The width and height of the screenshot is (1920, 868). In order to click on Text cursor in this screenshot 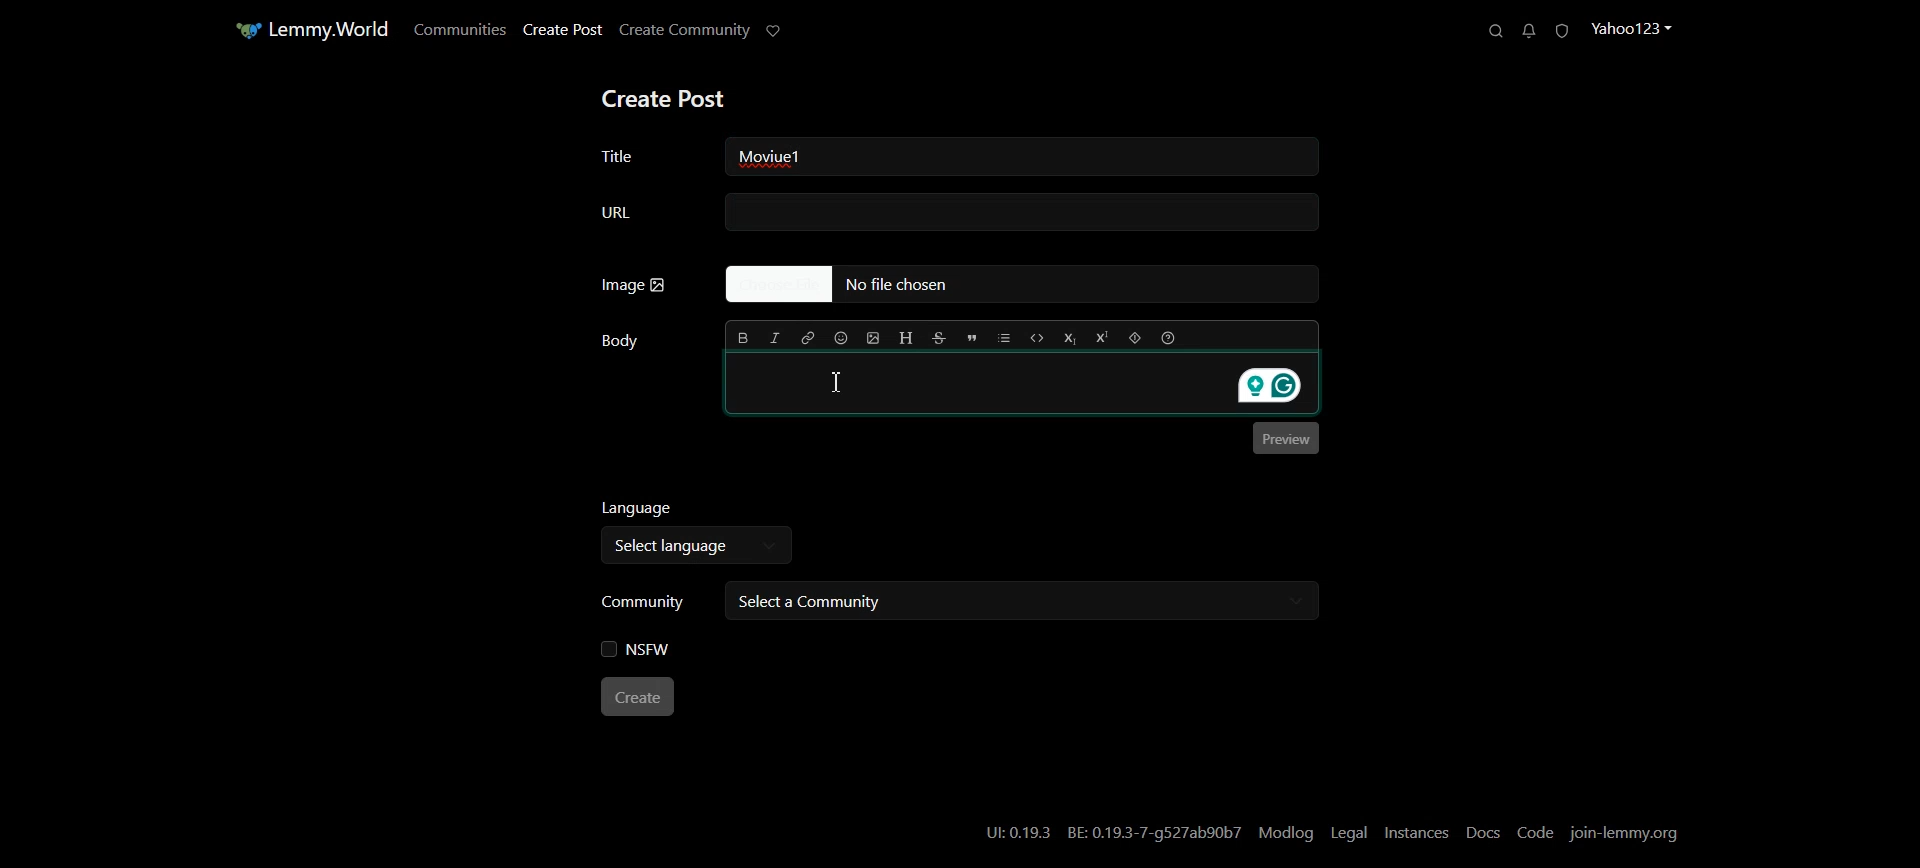, I will do `click(840, 380)`.